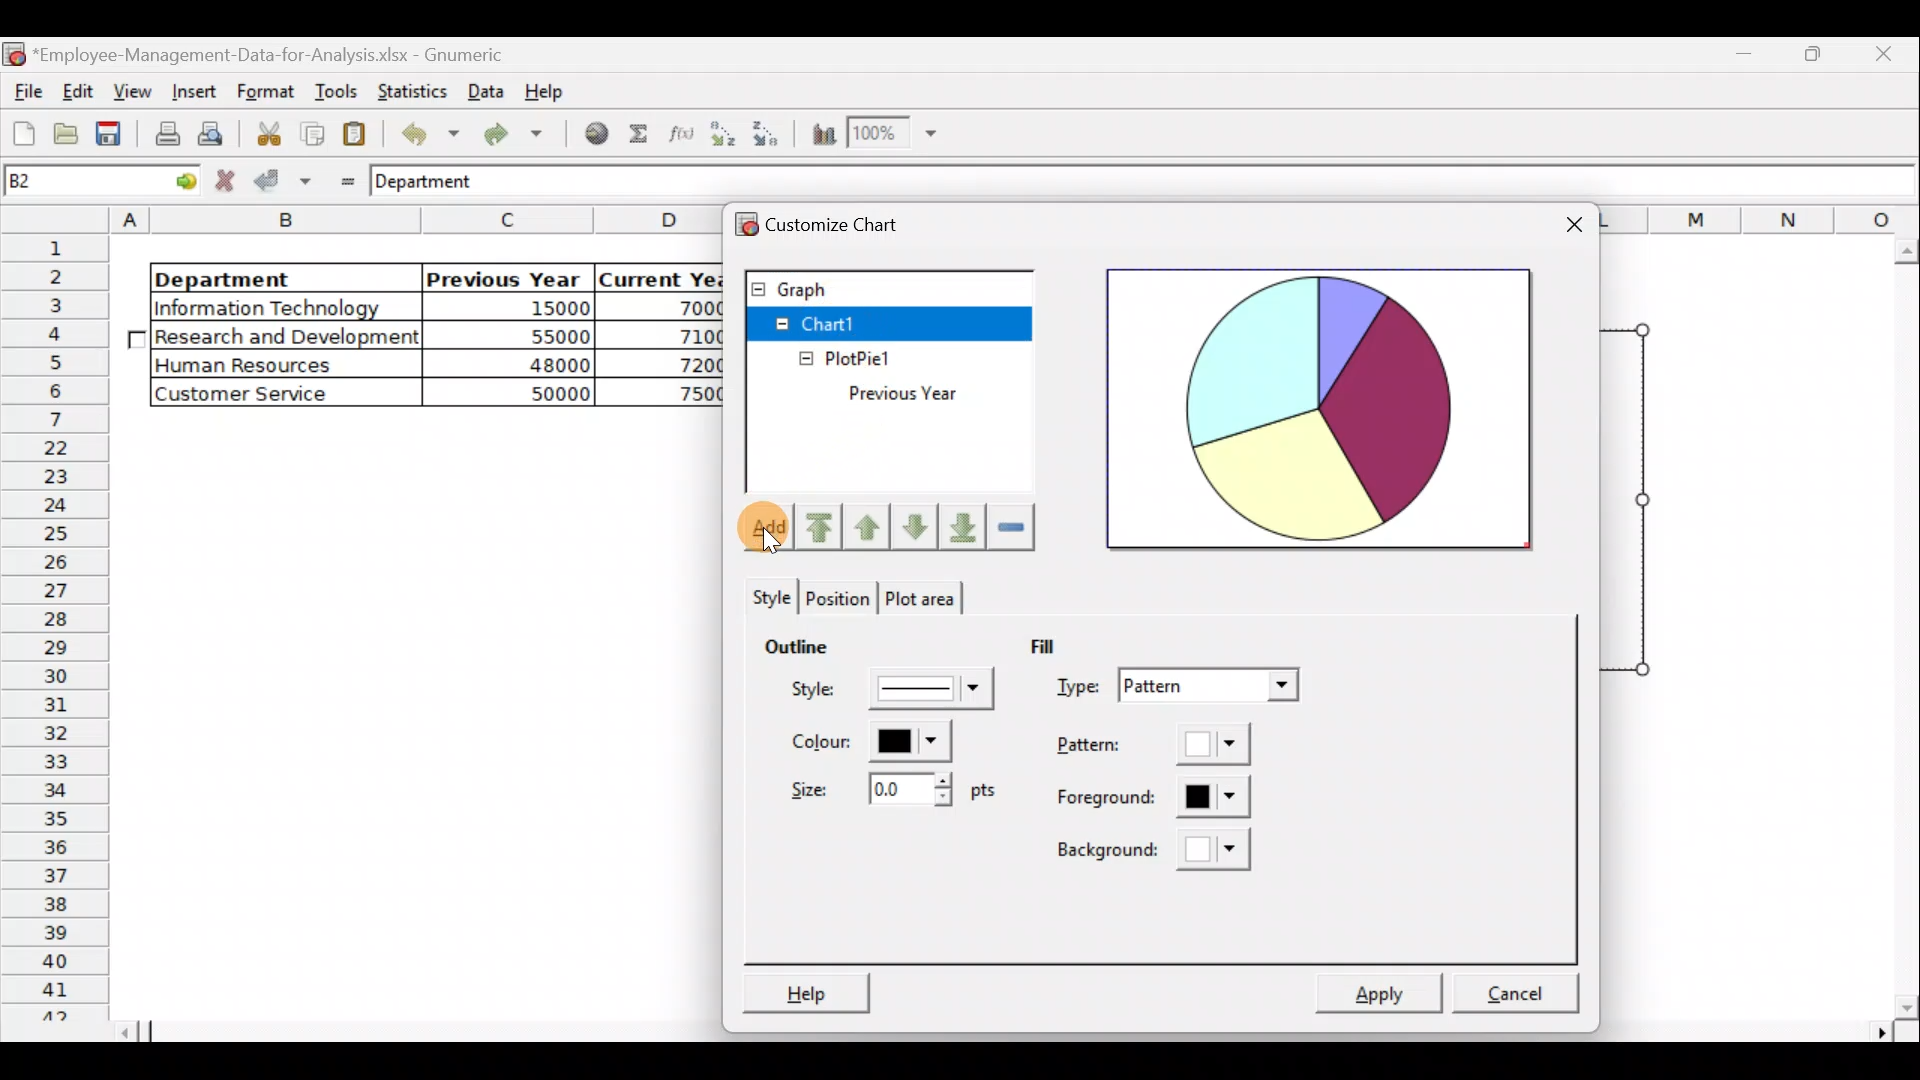 The height and width of the screenshot is (1080, 1920). Describe the element at coordinates (841, 322) in the screenshot. I see `Chart1` at that location.